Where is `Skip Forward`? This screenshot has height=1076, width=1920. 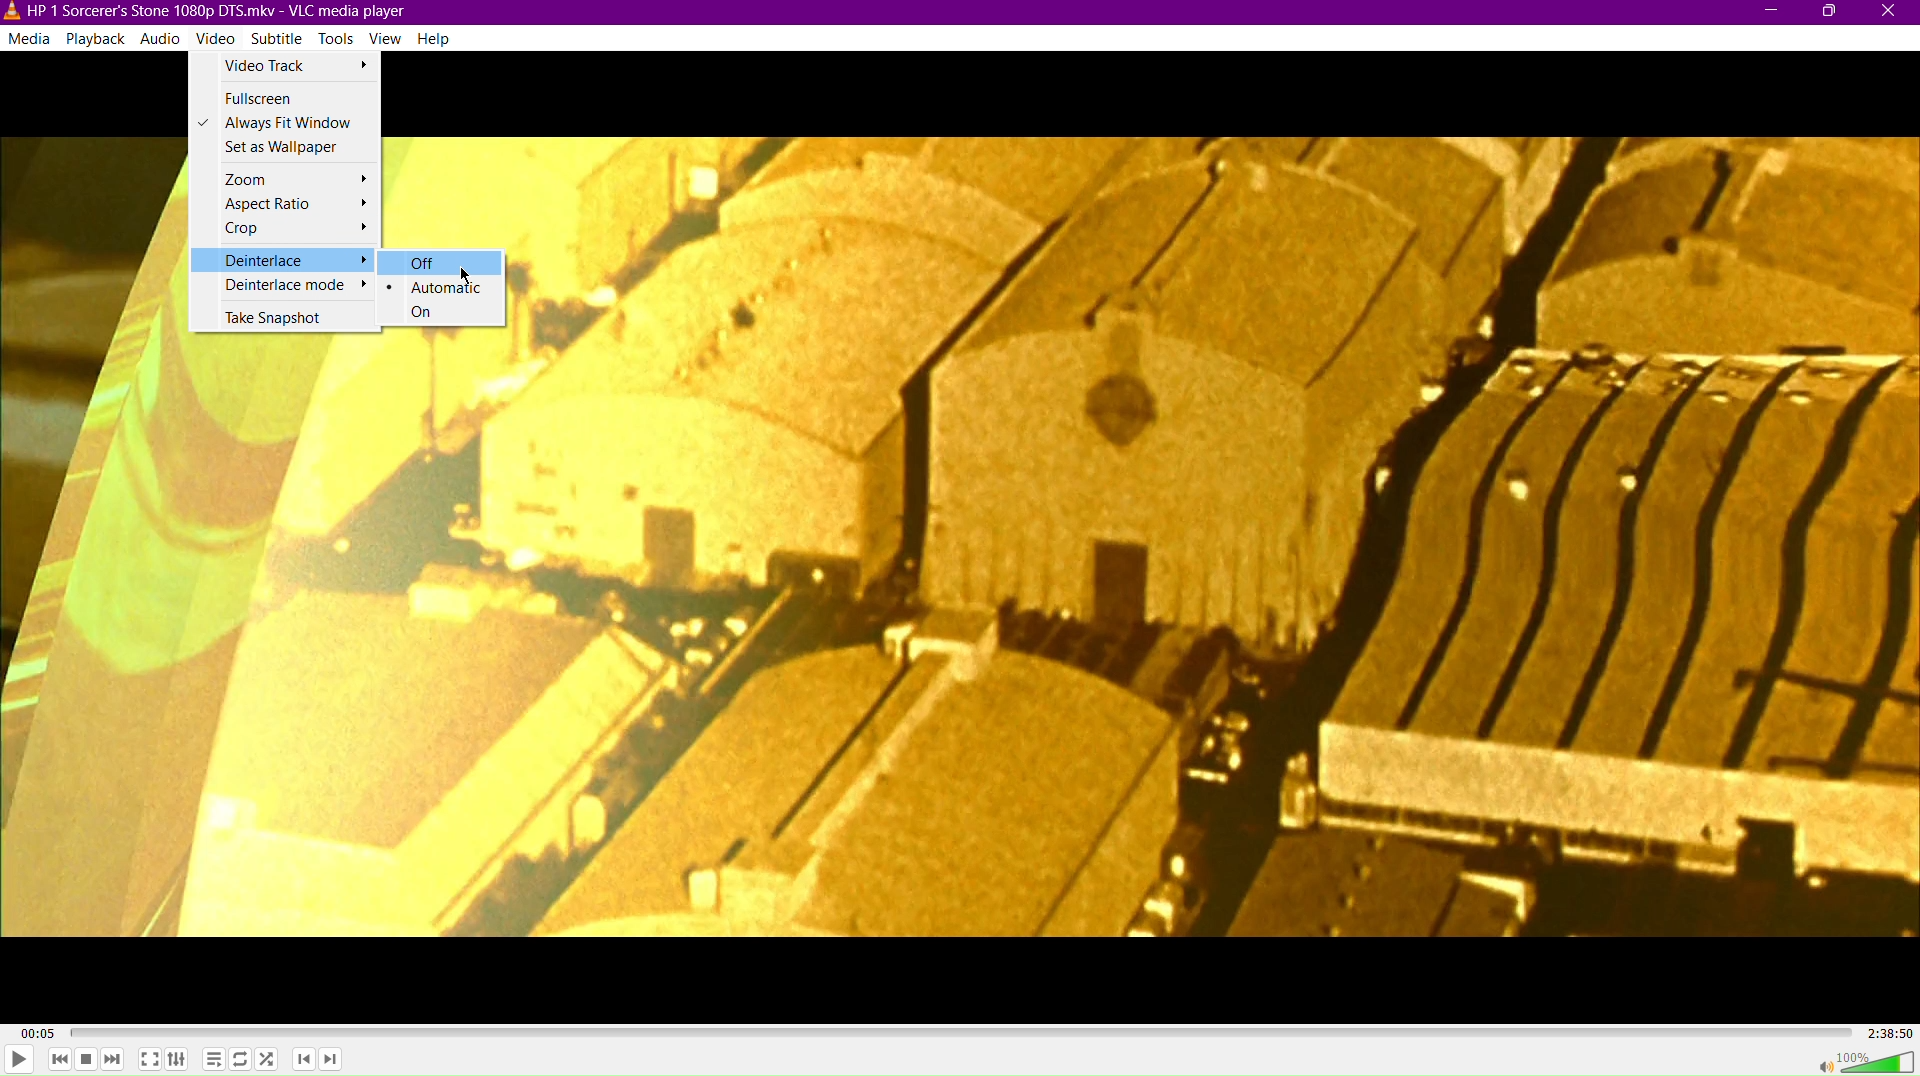 Skip Forward is located at coordinates (115, 1058).